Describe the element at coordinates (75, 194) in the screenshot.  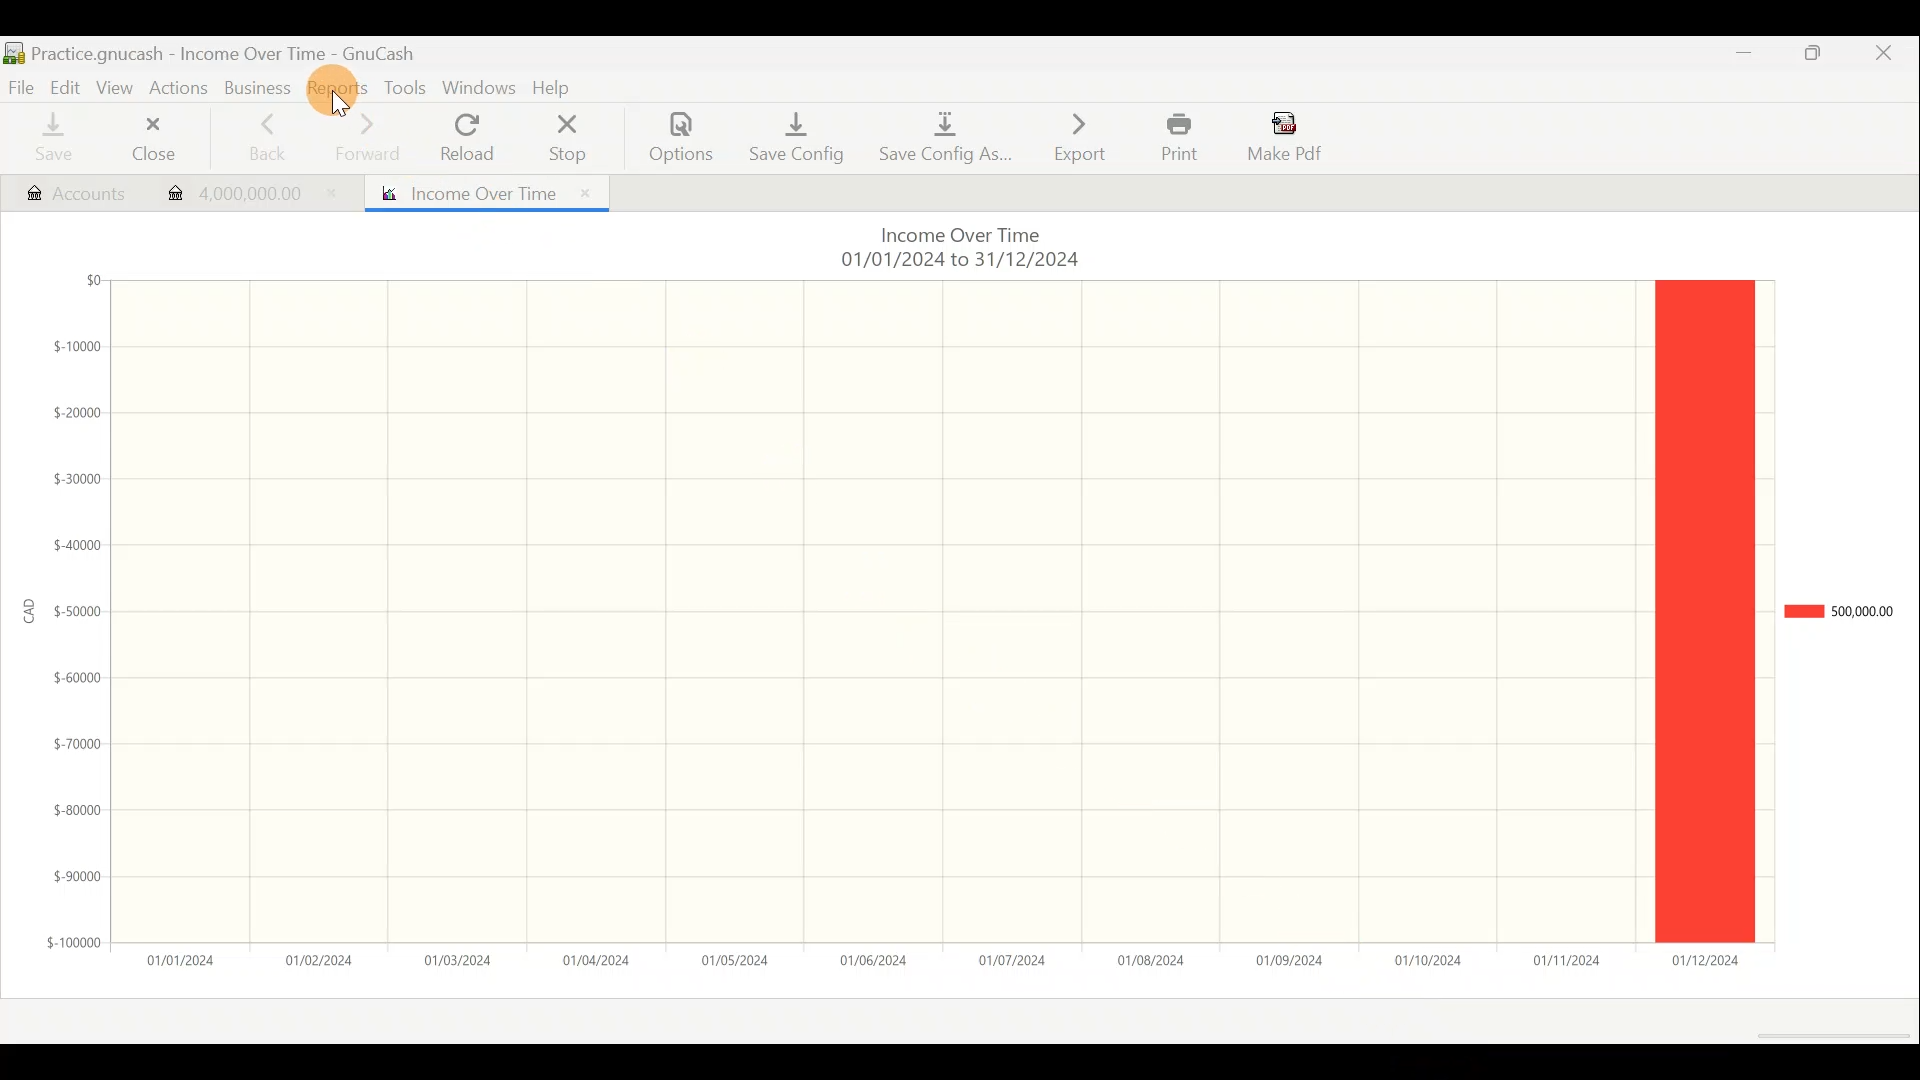
I see `Account` at that location.